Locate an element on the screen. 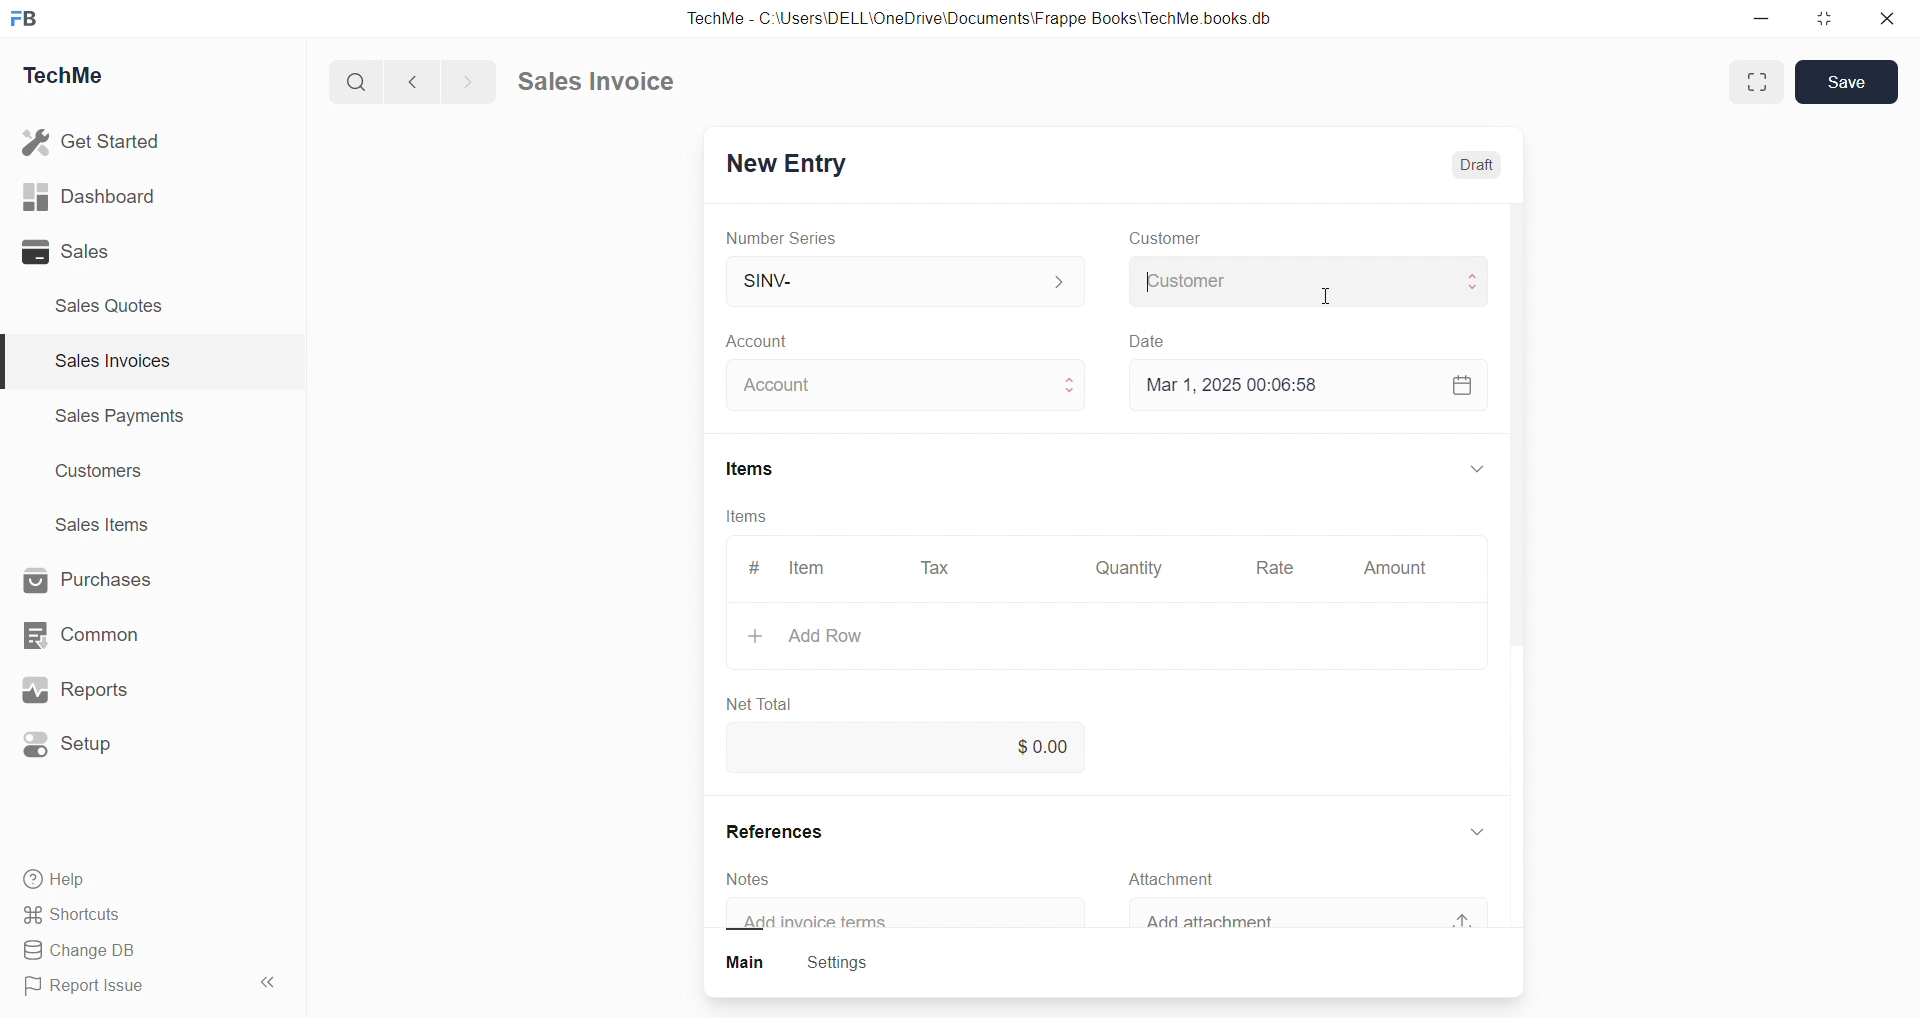 The height and width of the screenshot is (1018, 1920). « is located at coordinates (269, 979).